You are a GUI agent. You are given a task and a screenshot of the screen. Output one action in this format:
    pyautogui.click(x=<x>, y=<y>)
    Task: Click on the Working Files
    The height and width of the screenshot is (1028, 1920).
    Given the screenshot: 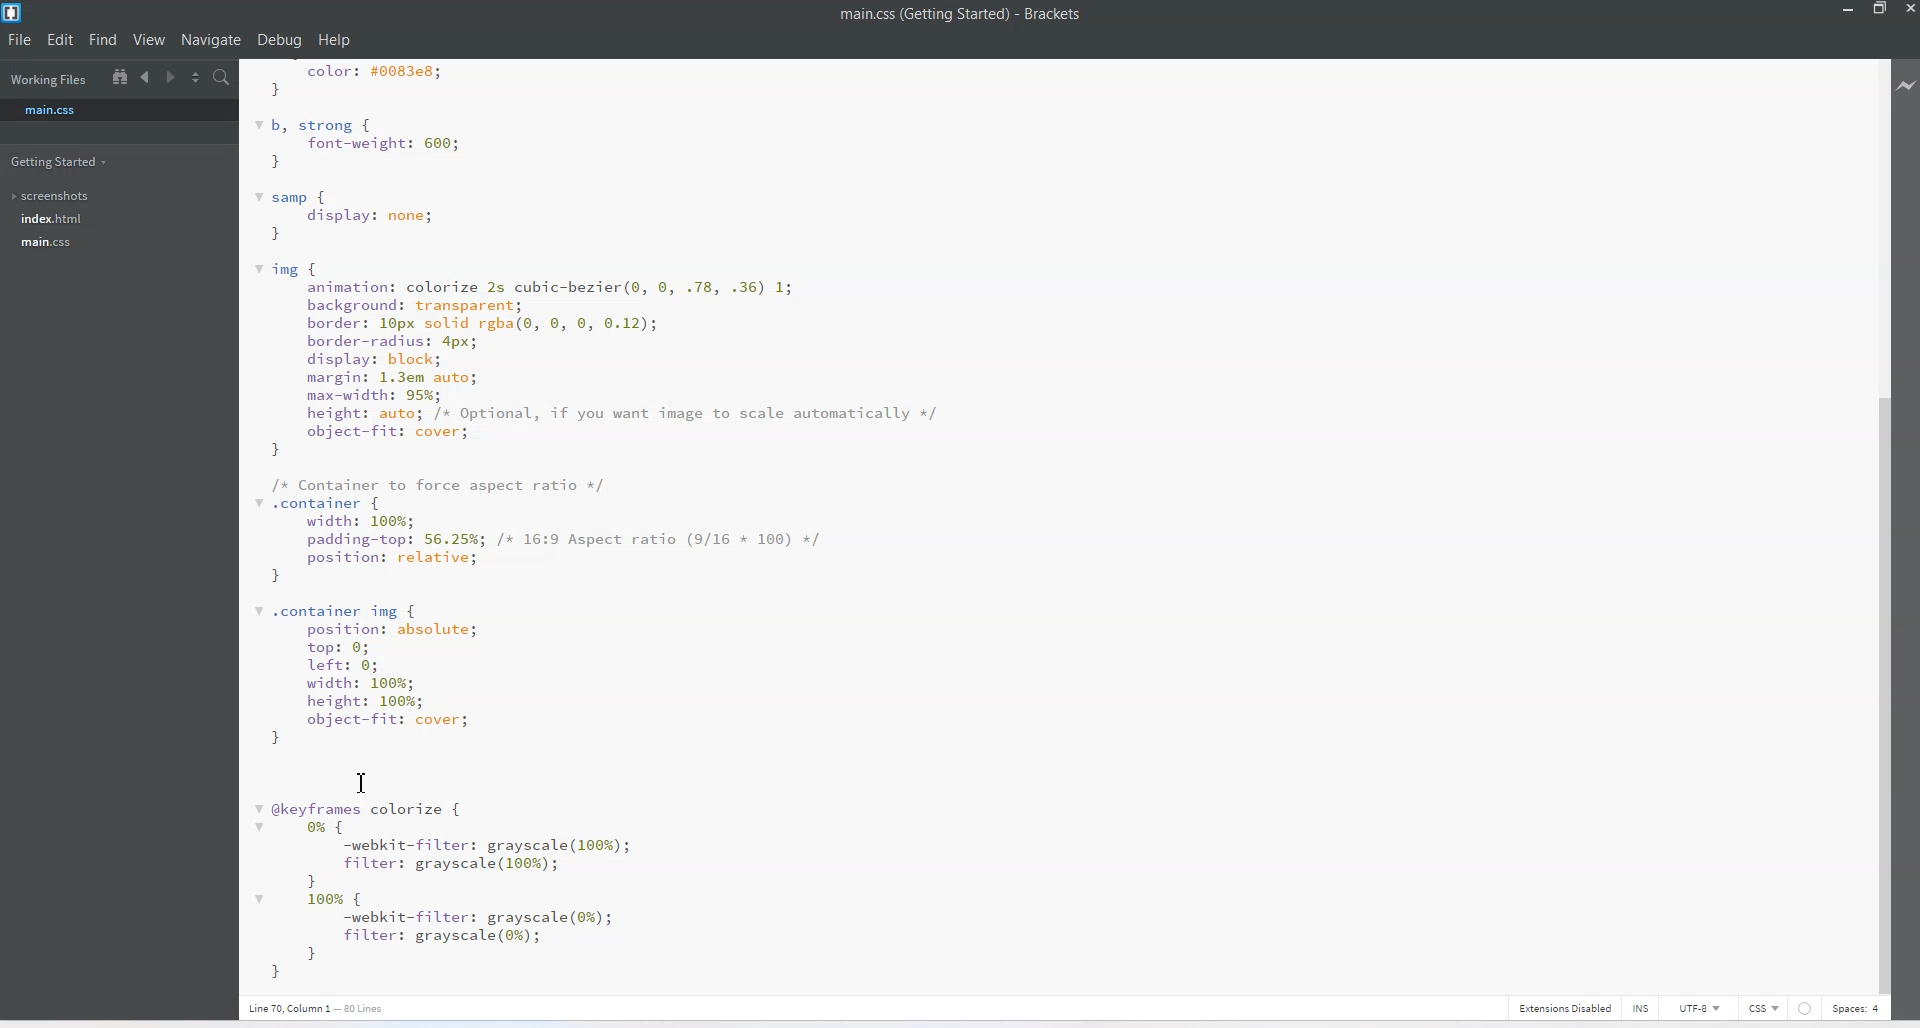 What is the action you would take?
    pyautogui.click(x=48, y=81)
    